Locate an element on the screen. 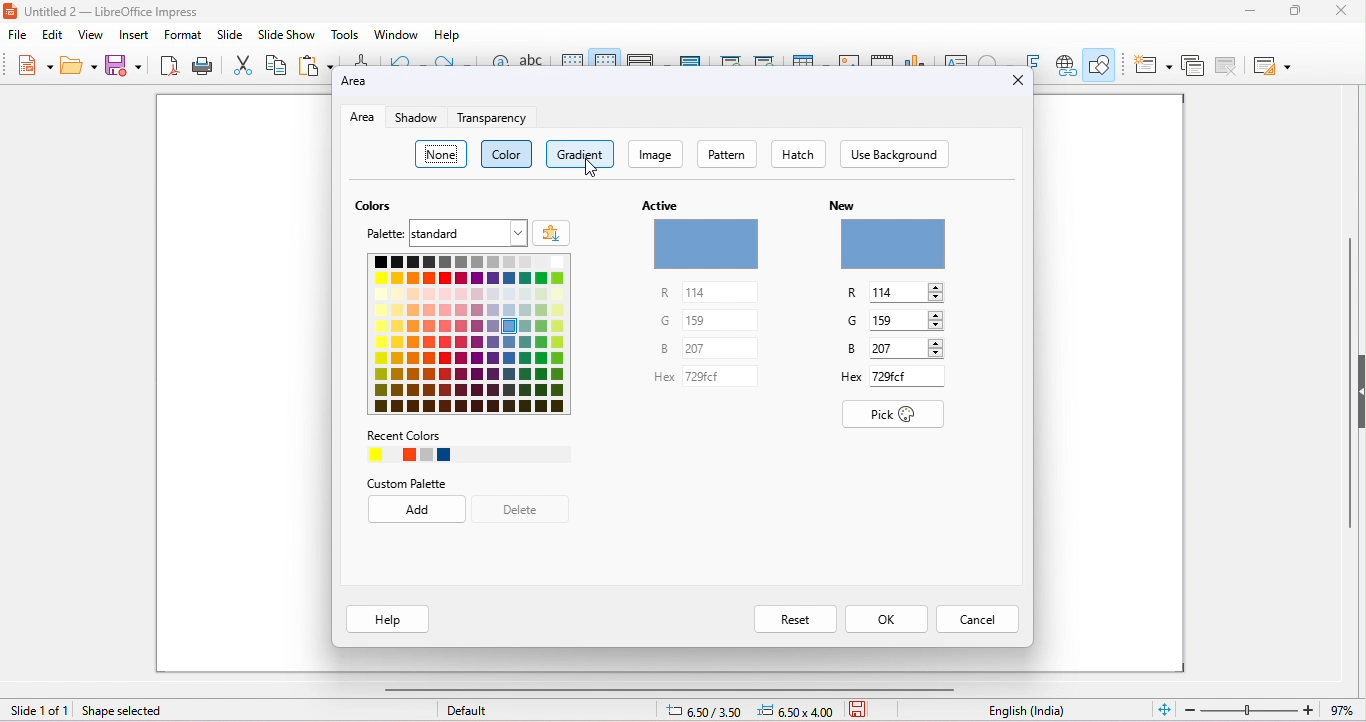 The width and height of the screenshot is (1366, 722). 159 is located at coordinates (720, 320).